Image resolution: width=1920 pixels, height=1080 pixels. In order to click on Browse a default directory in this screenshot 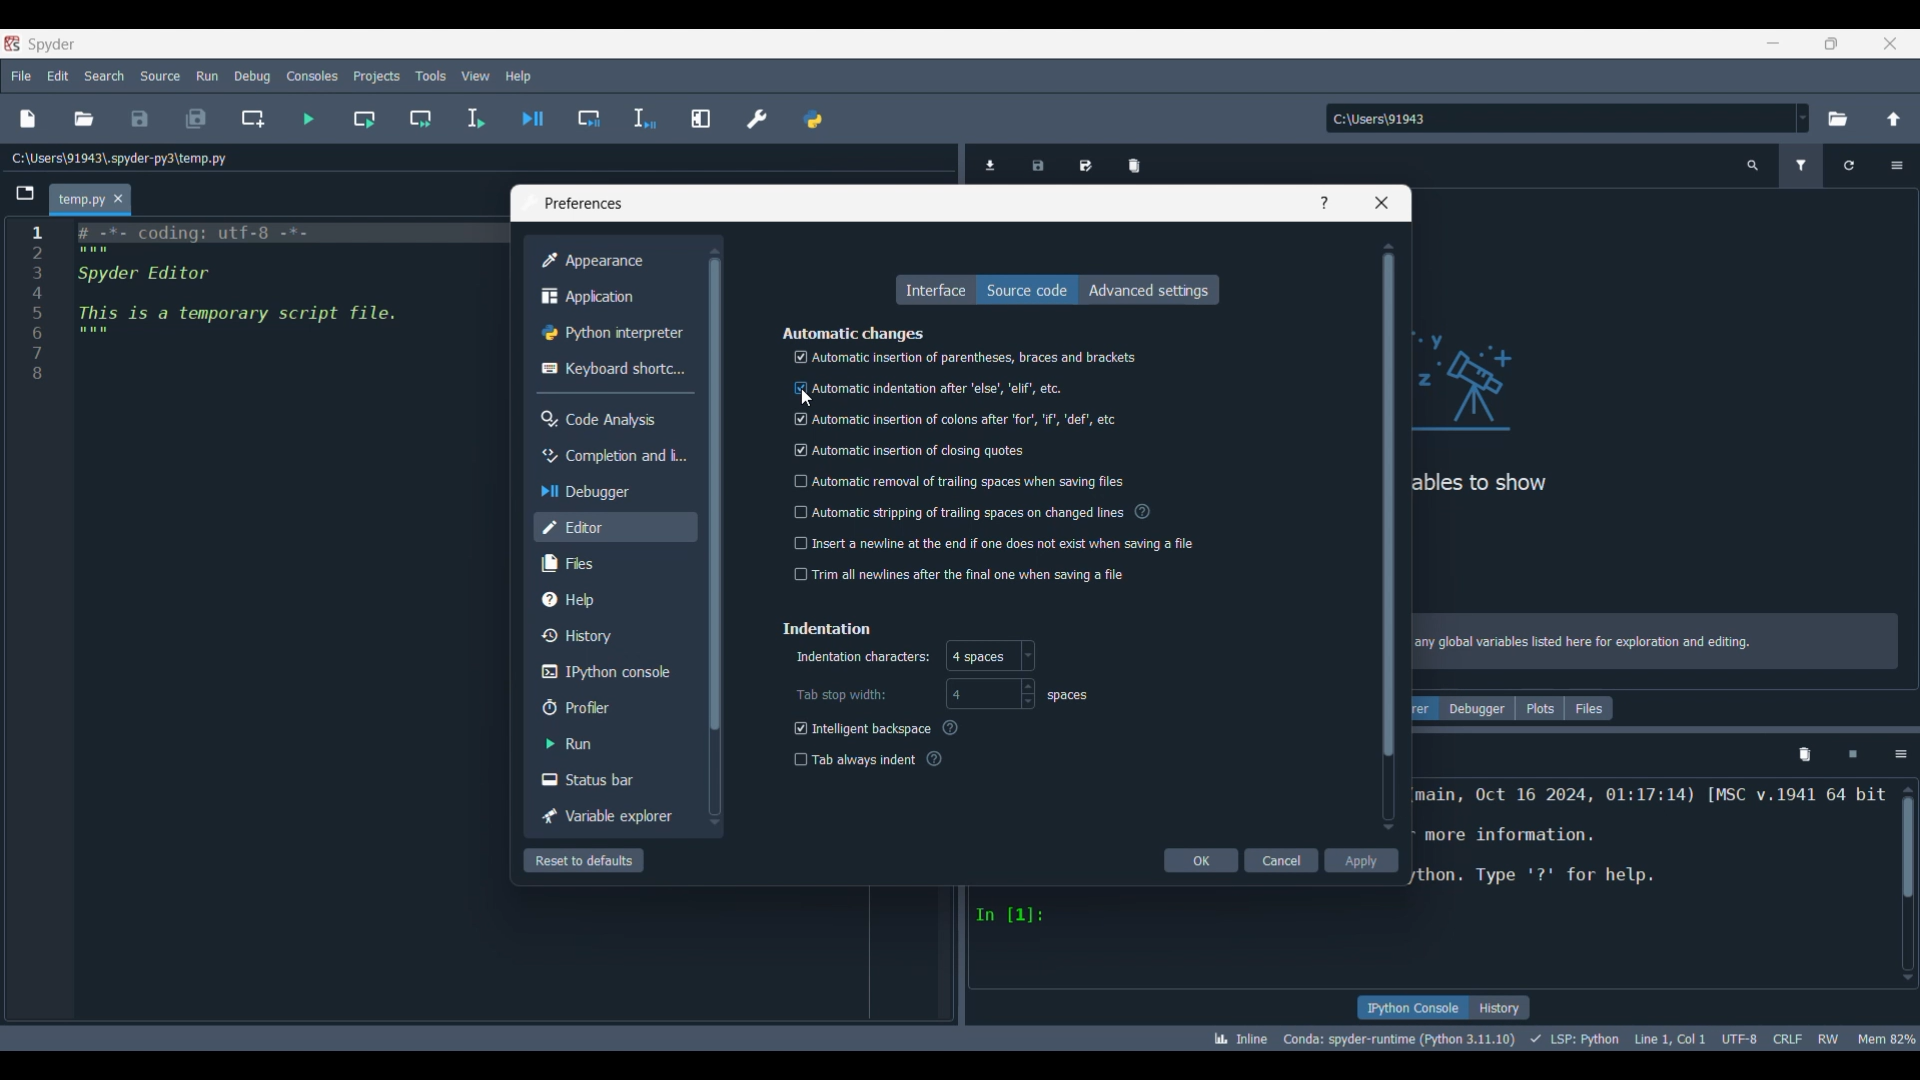, I will do `click(1838, 119)`.